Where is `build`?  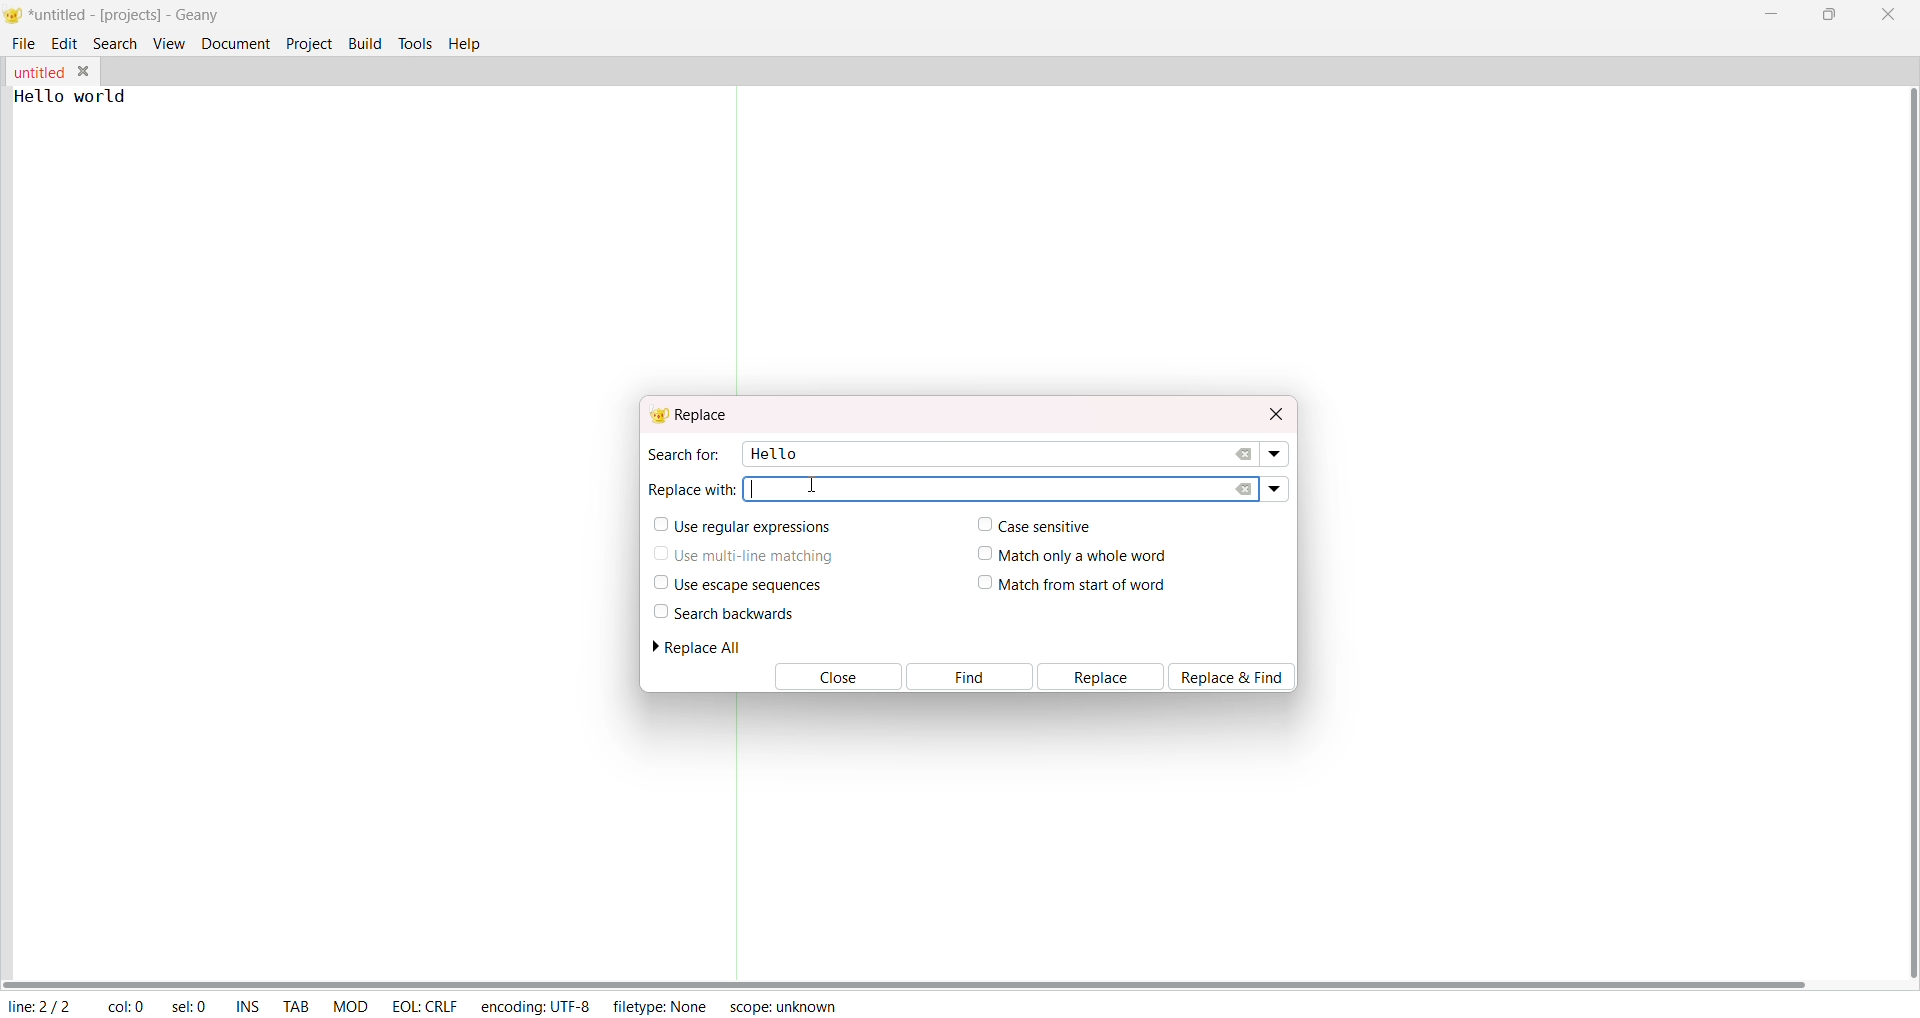
build is located at coordinates (365, 41).